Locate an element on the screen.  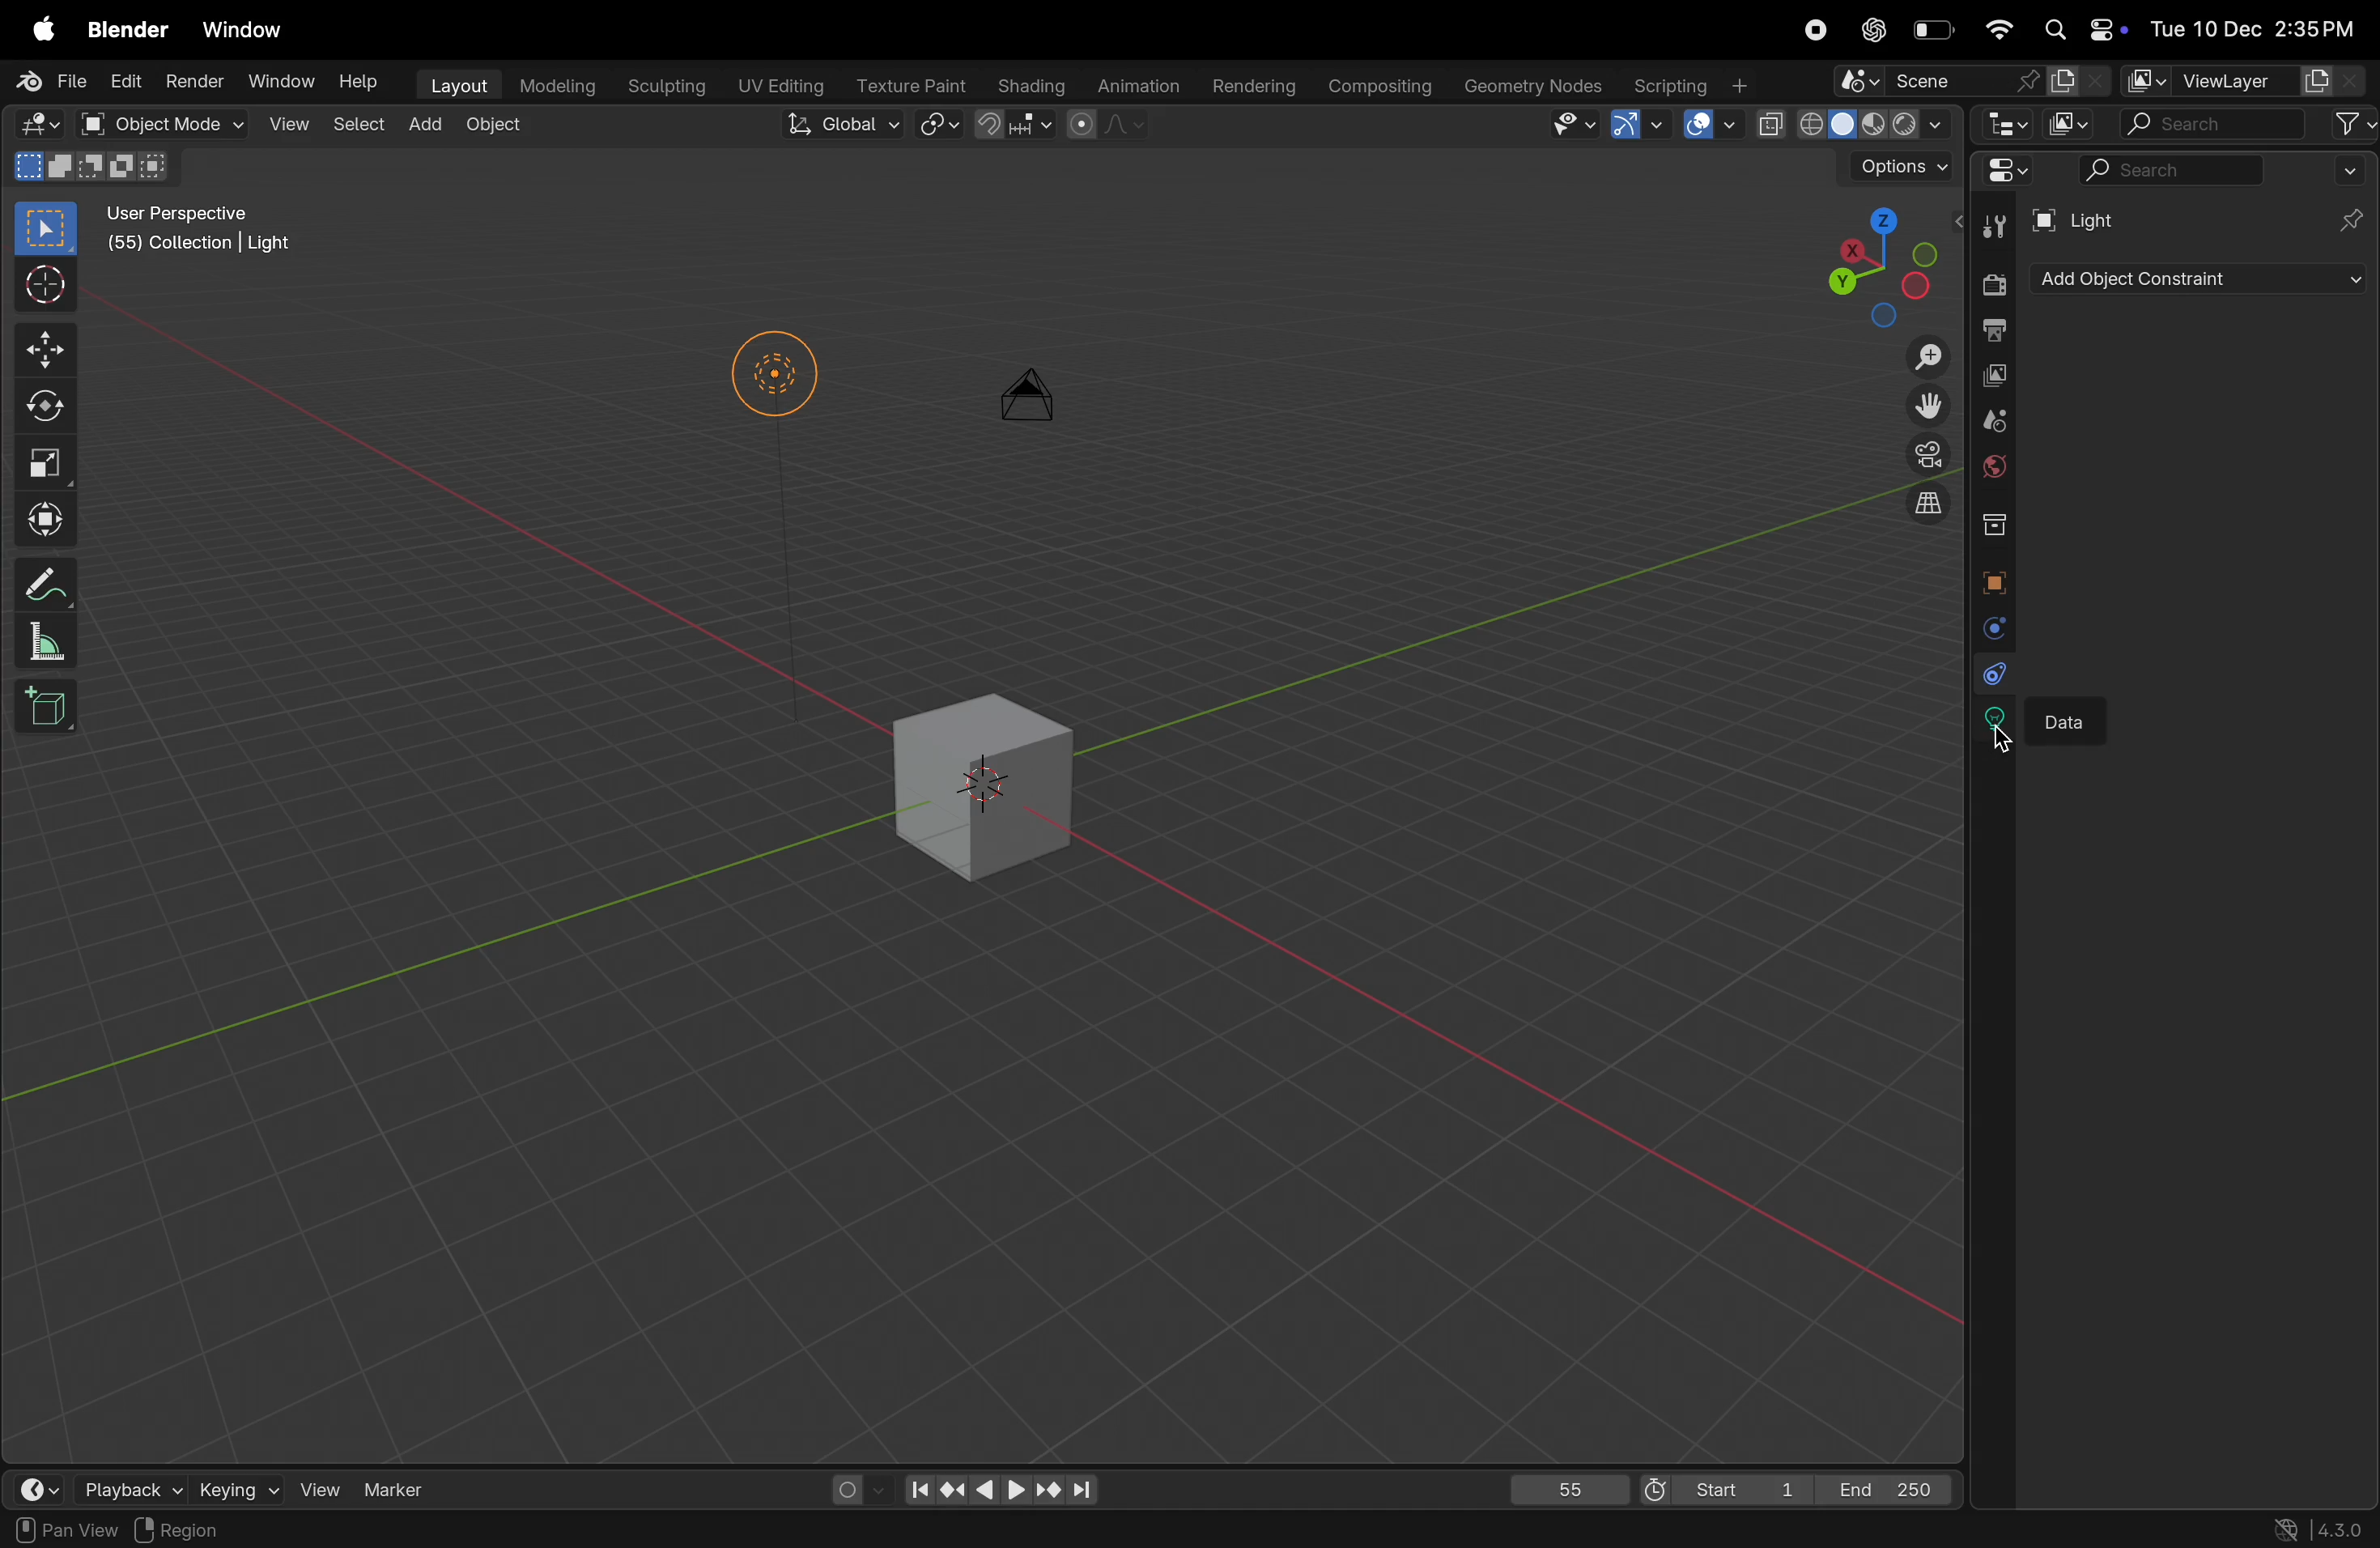
window is located at coordinates (247, 29).